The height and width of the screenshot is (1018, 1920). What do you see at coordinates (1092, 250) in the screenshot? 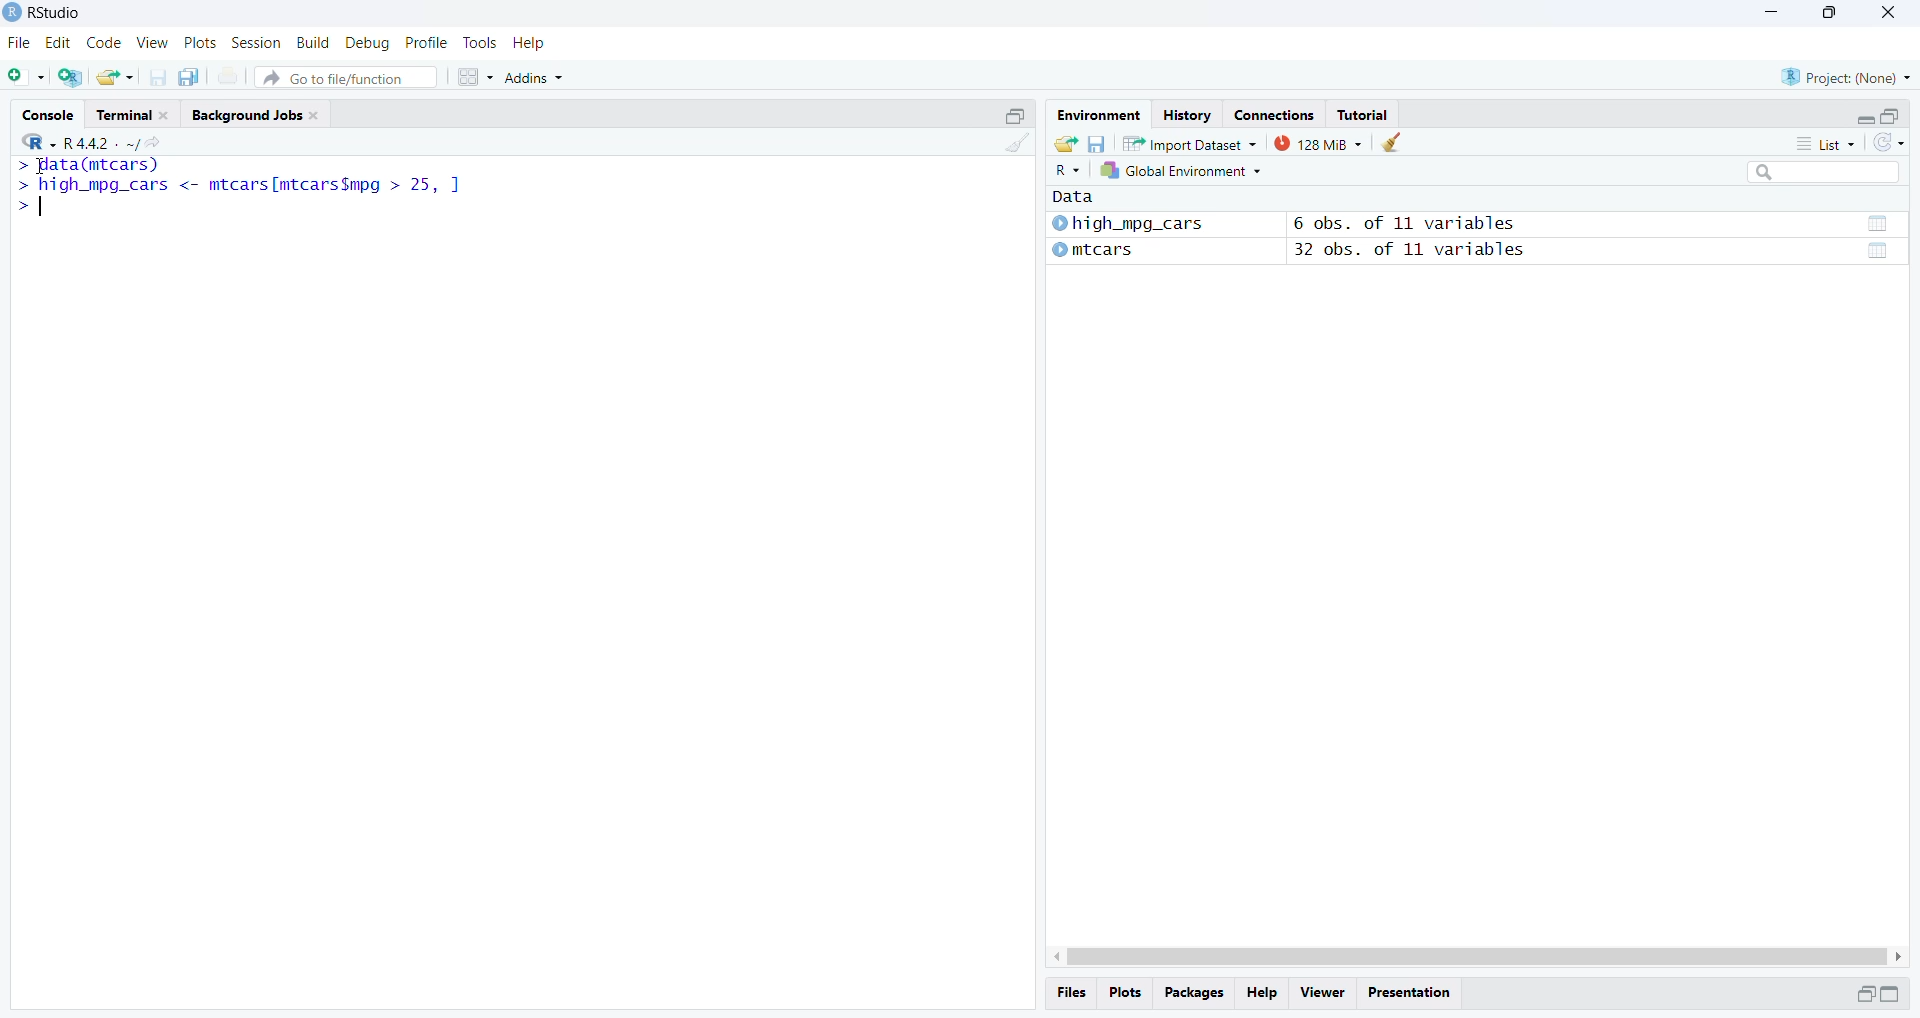
I see `mtcars` at bounding box center [1092, 250].